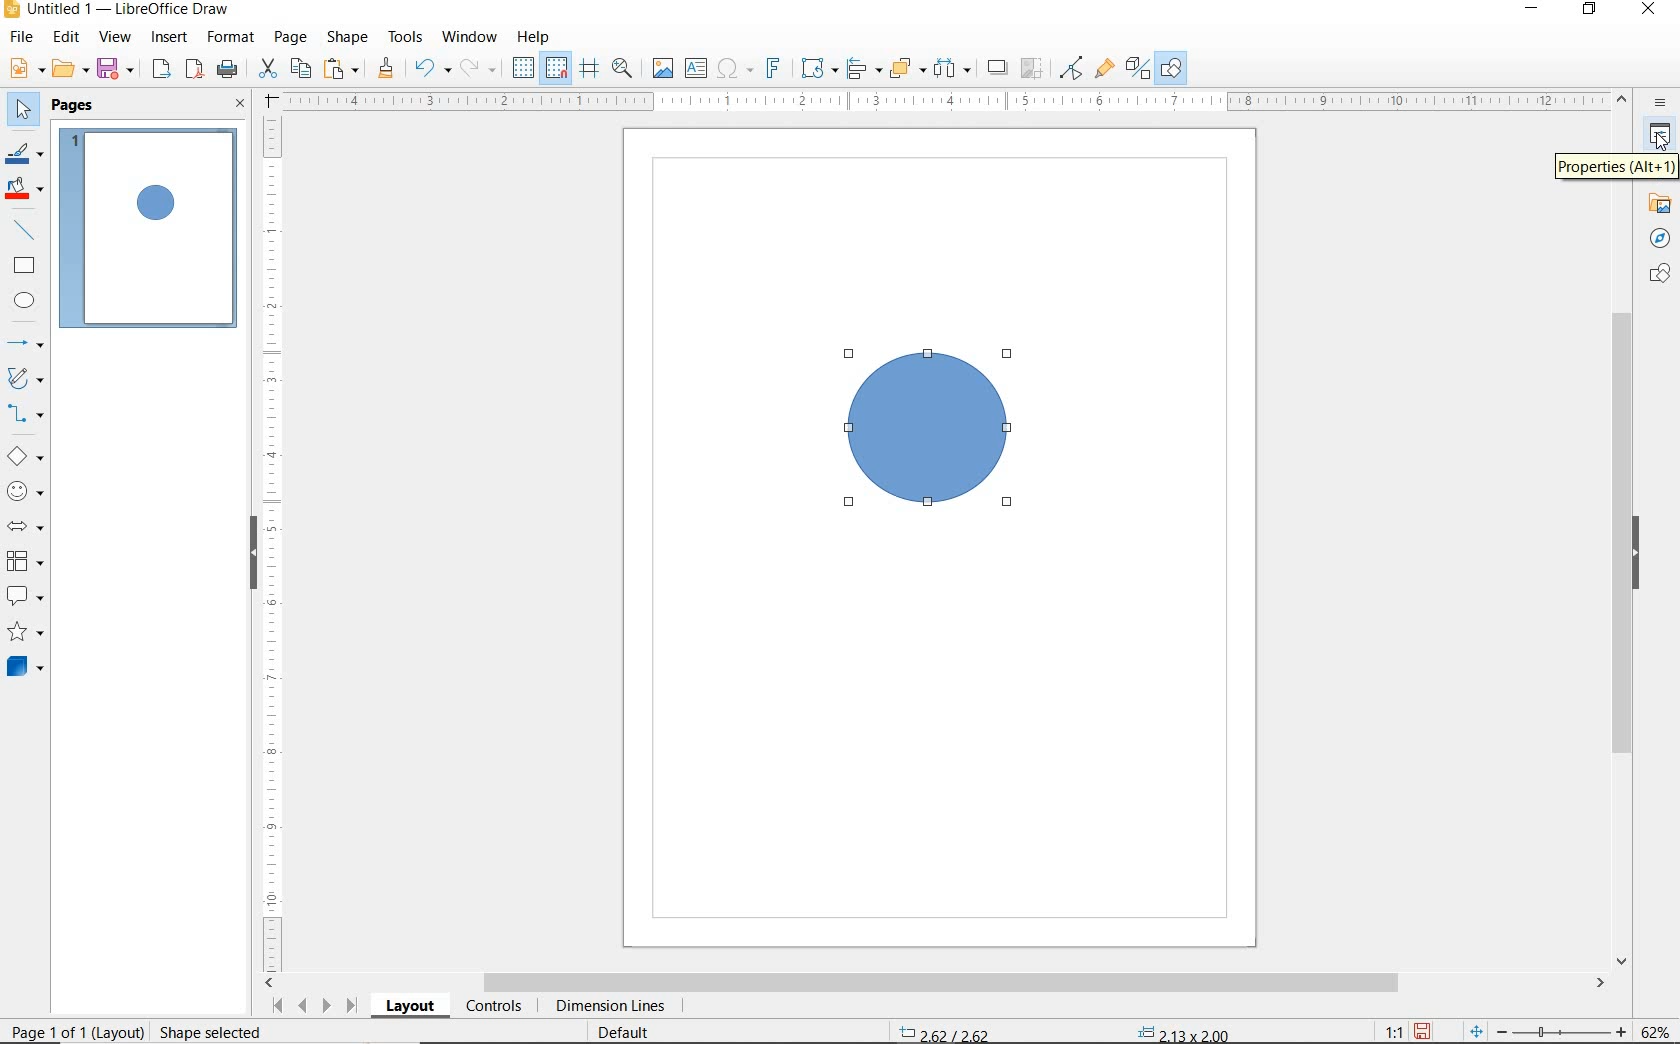  Describe the element at coordinates (1588, 11) in the screenshot. I see `RESTORE DOWN` at that location.